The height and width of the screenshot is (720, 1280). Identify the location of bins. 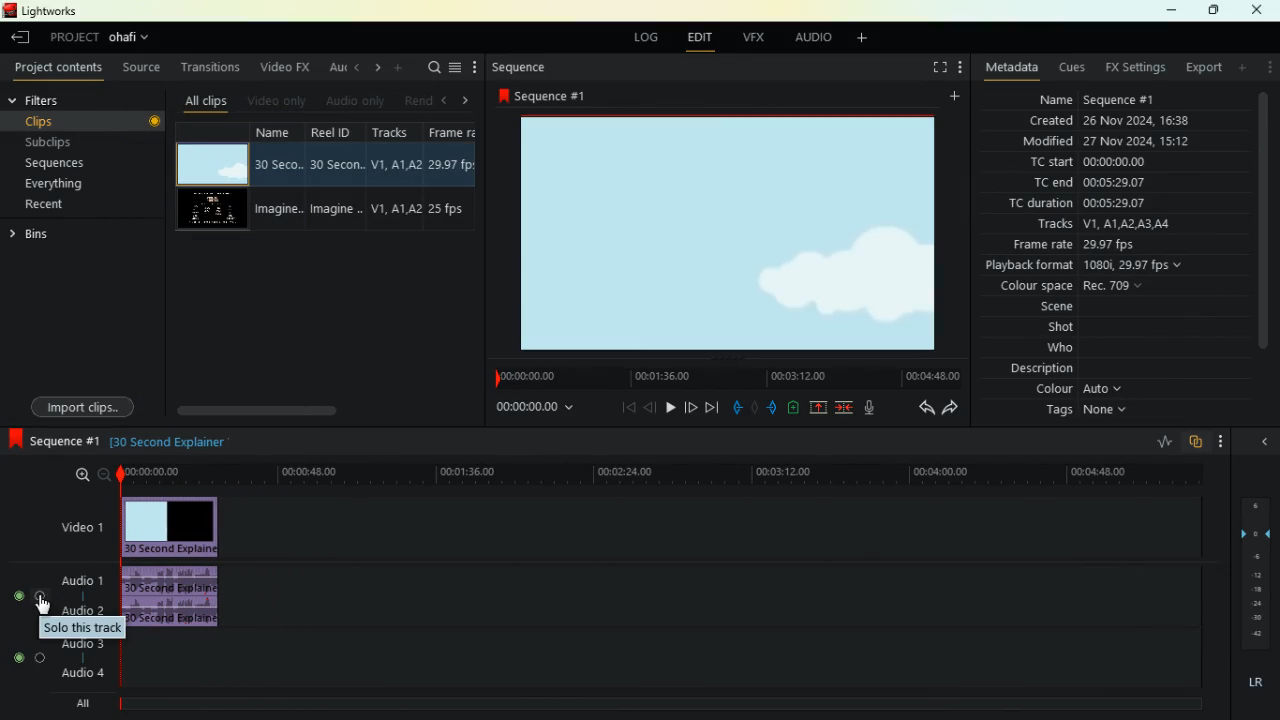
(41, 235).